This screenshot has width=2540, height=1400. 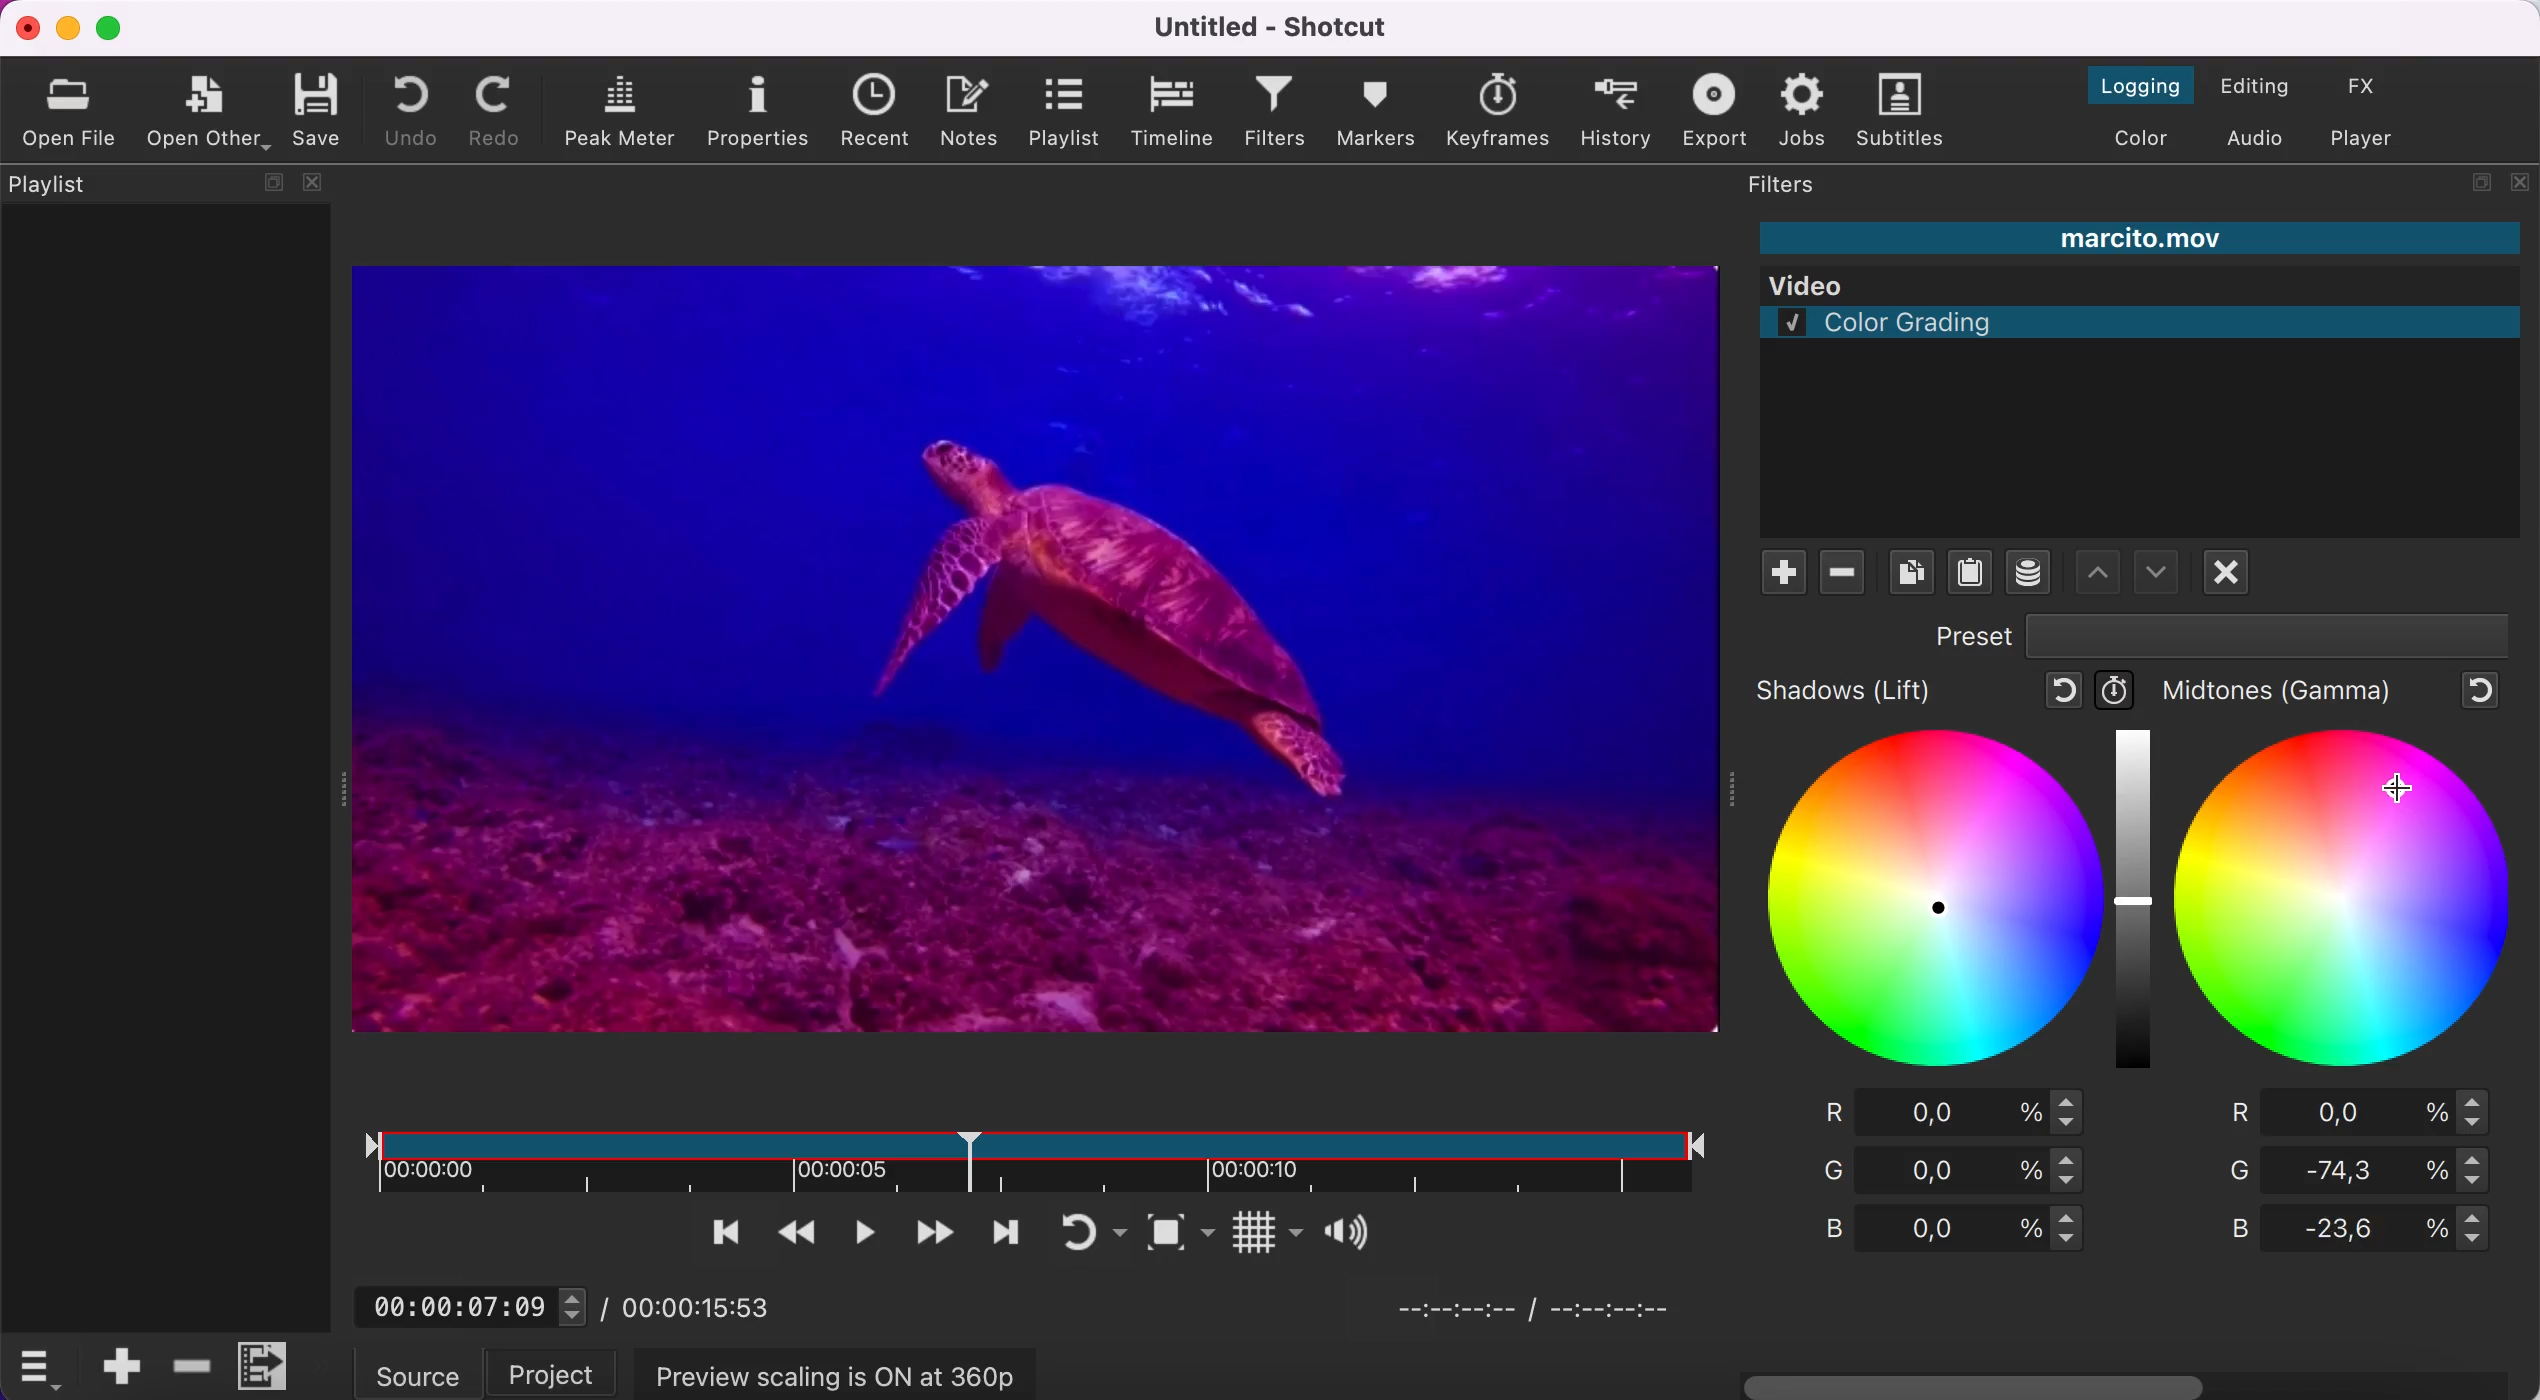 What do you see at coordinates (1018, 1156) in the screenshot?
I see `clip duration` at bounding box center [1018, 1156].